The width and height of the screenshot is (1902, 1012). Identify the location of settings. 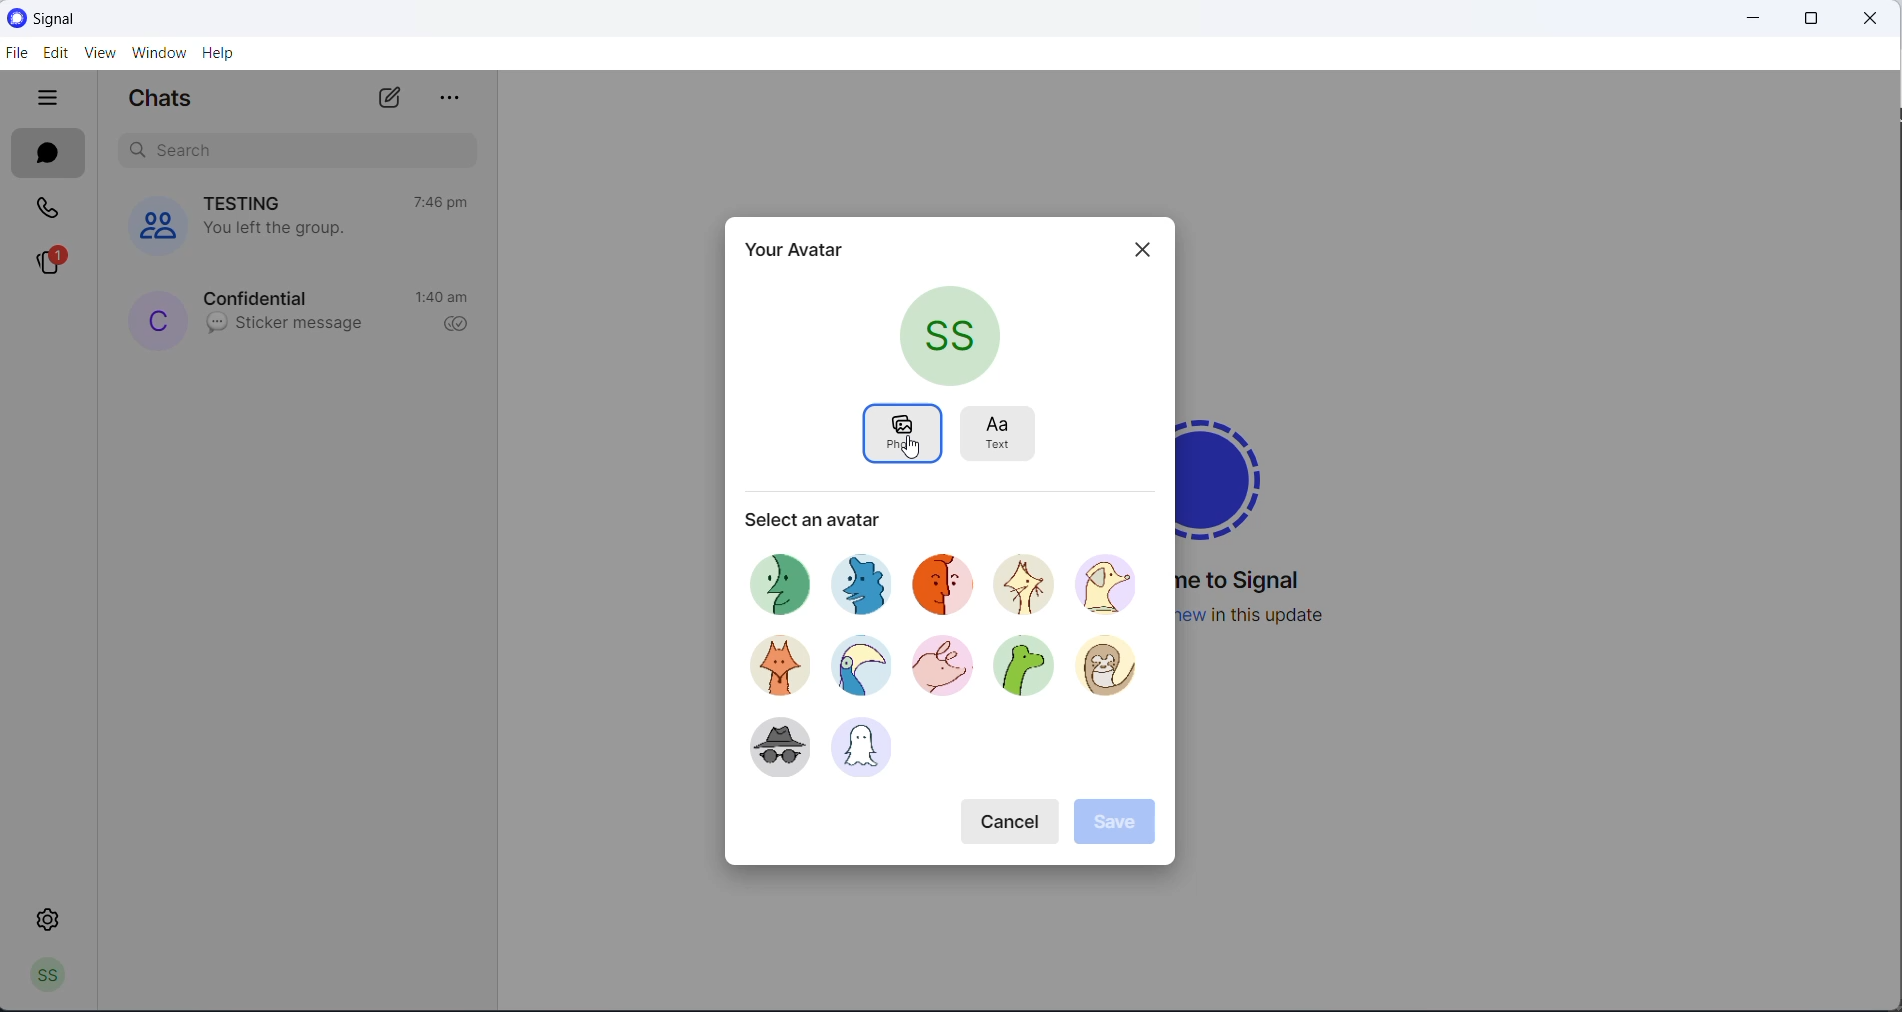
(51, 918).